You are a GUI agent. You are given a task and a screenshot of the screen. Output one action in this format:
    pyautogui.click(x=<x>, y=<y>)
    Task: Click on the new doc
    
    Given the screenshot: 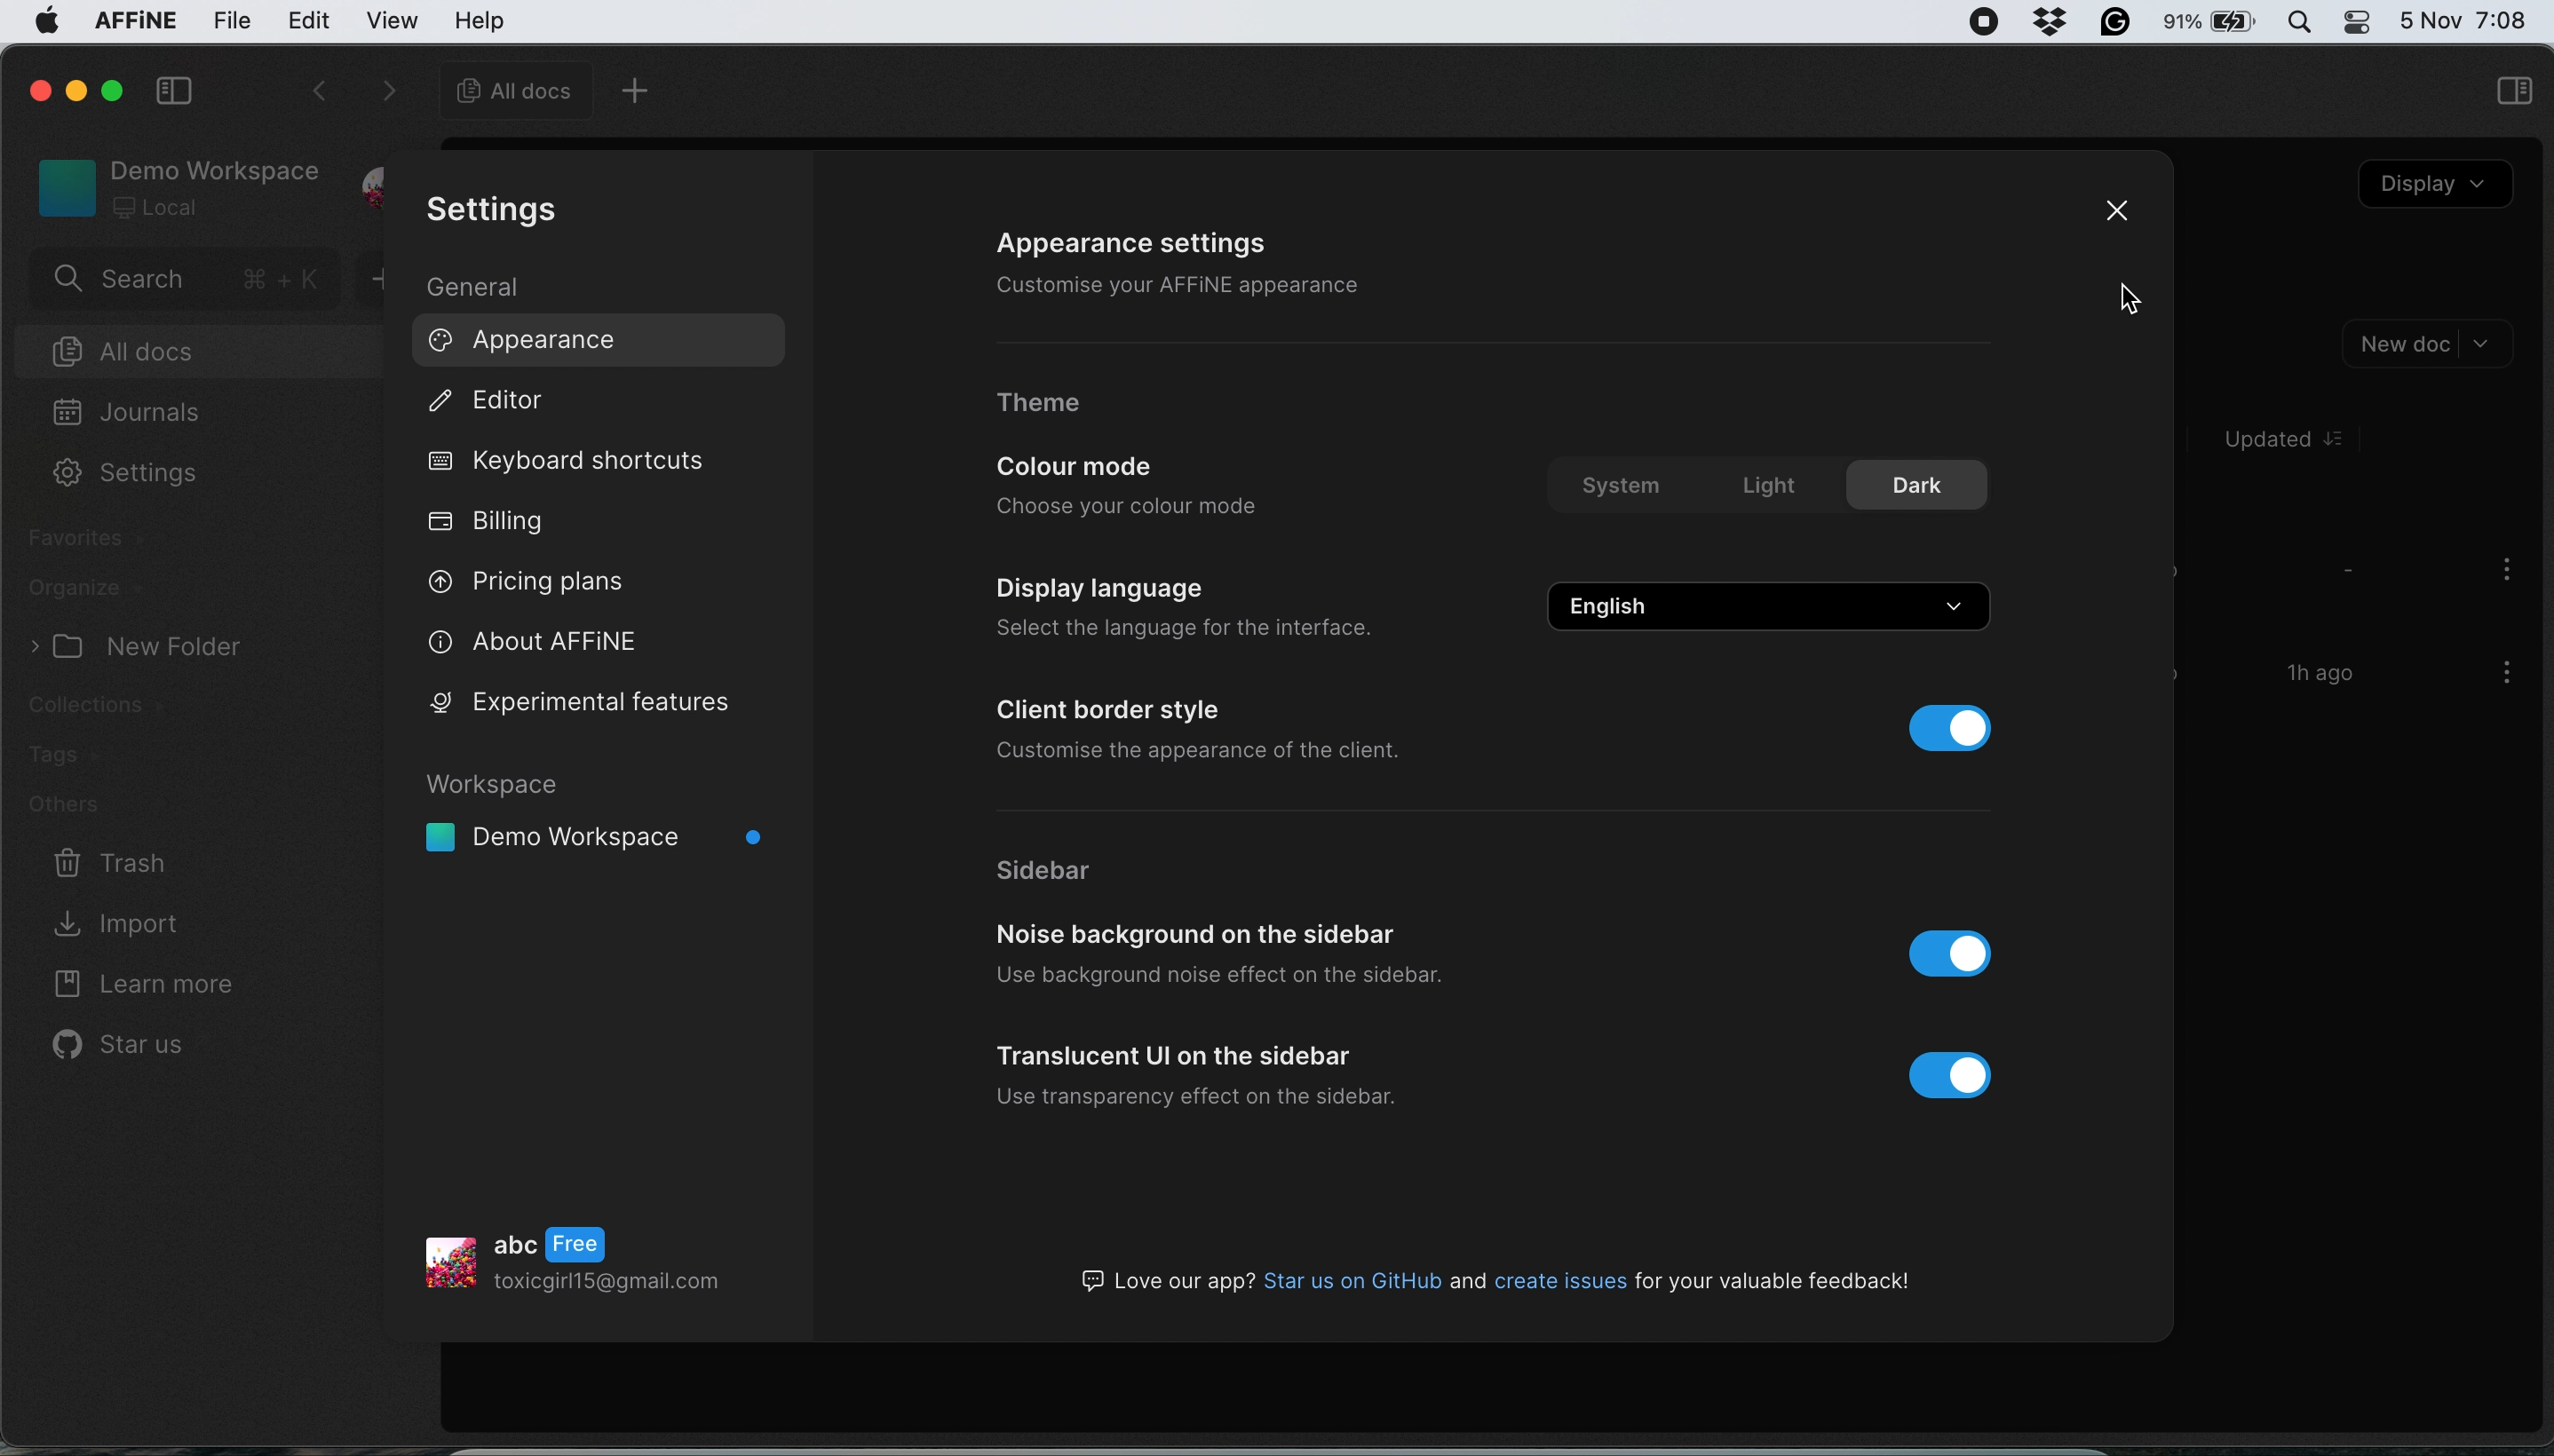 What is the action you would take?
    pyautogui.click(x=2440, y=340)
    